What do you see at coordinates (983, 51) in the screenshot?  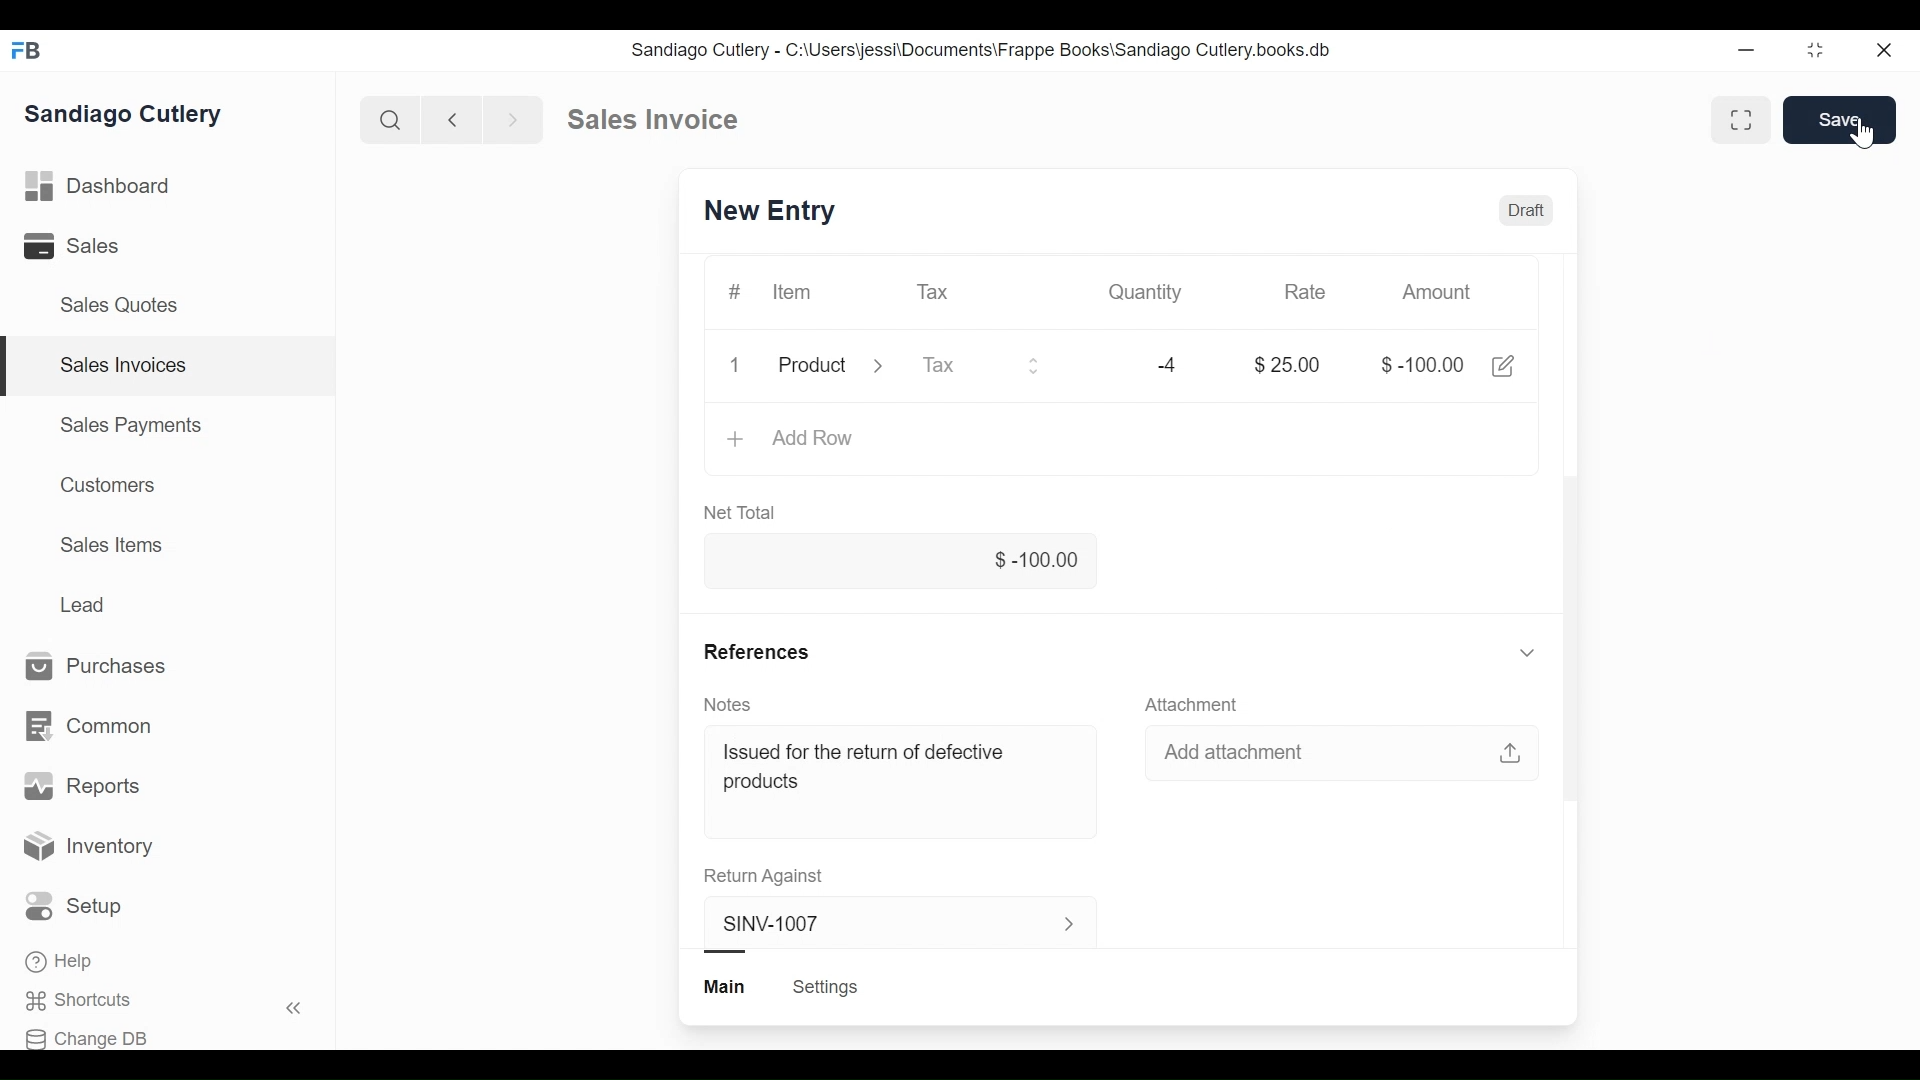 I see `Sandiago Cutlery - C:\Users\jessi\Documents\Frappe Books\Sandiago Cutlery.books.db` at bounding box center [983, 51].